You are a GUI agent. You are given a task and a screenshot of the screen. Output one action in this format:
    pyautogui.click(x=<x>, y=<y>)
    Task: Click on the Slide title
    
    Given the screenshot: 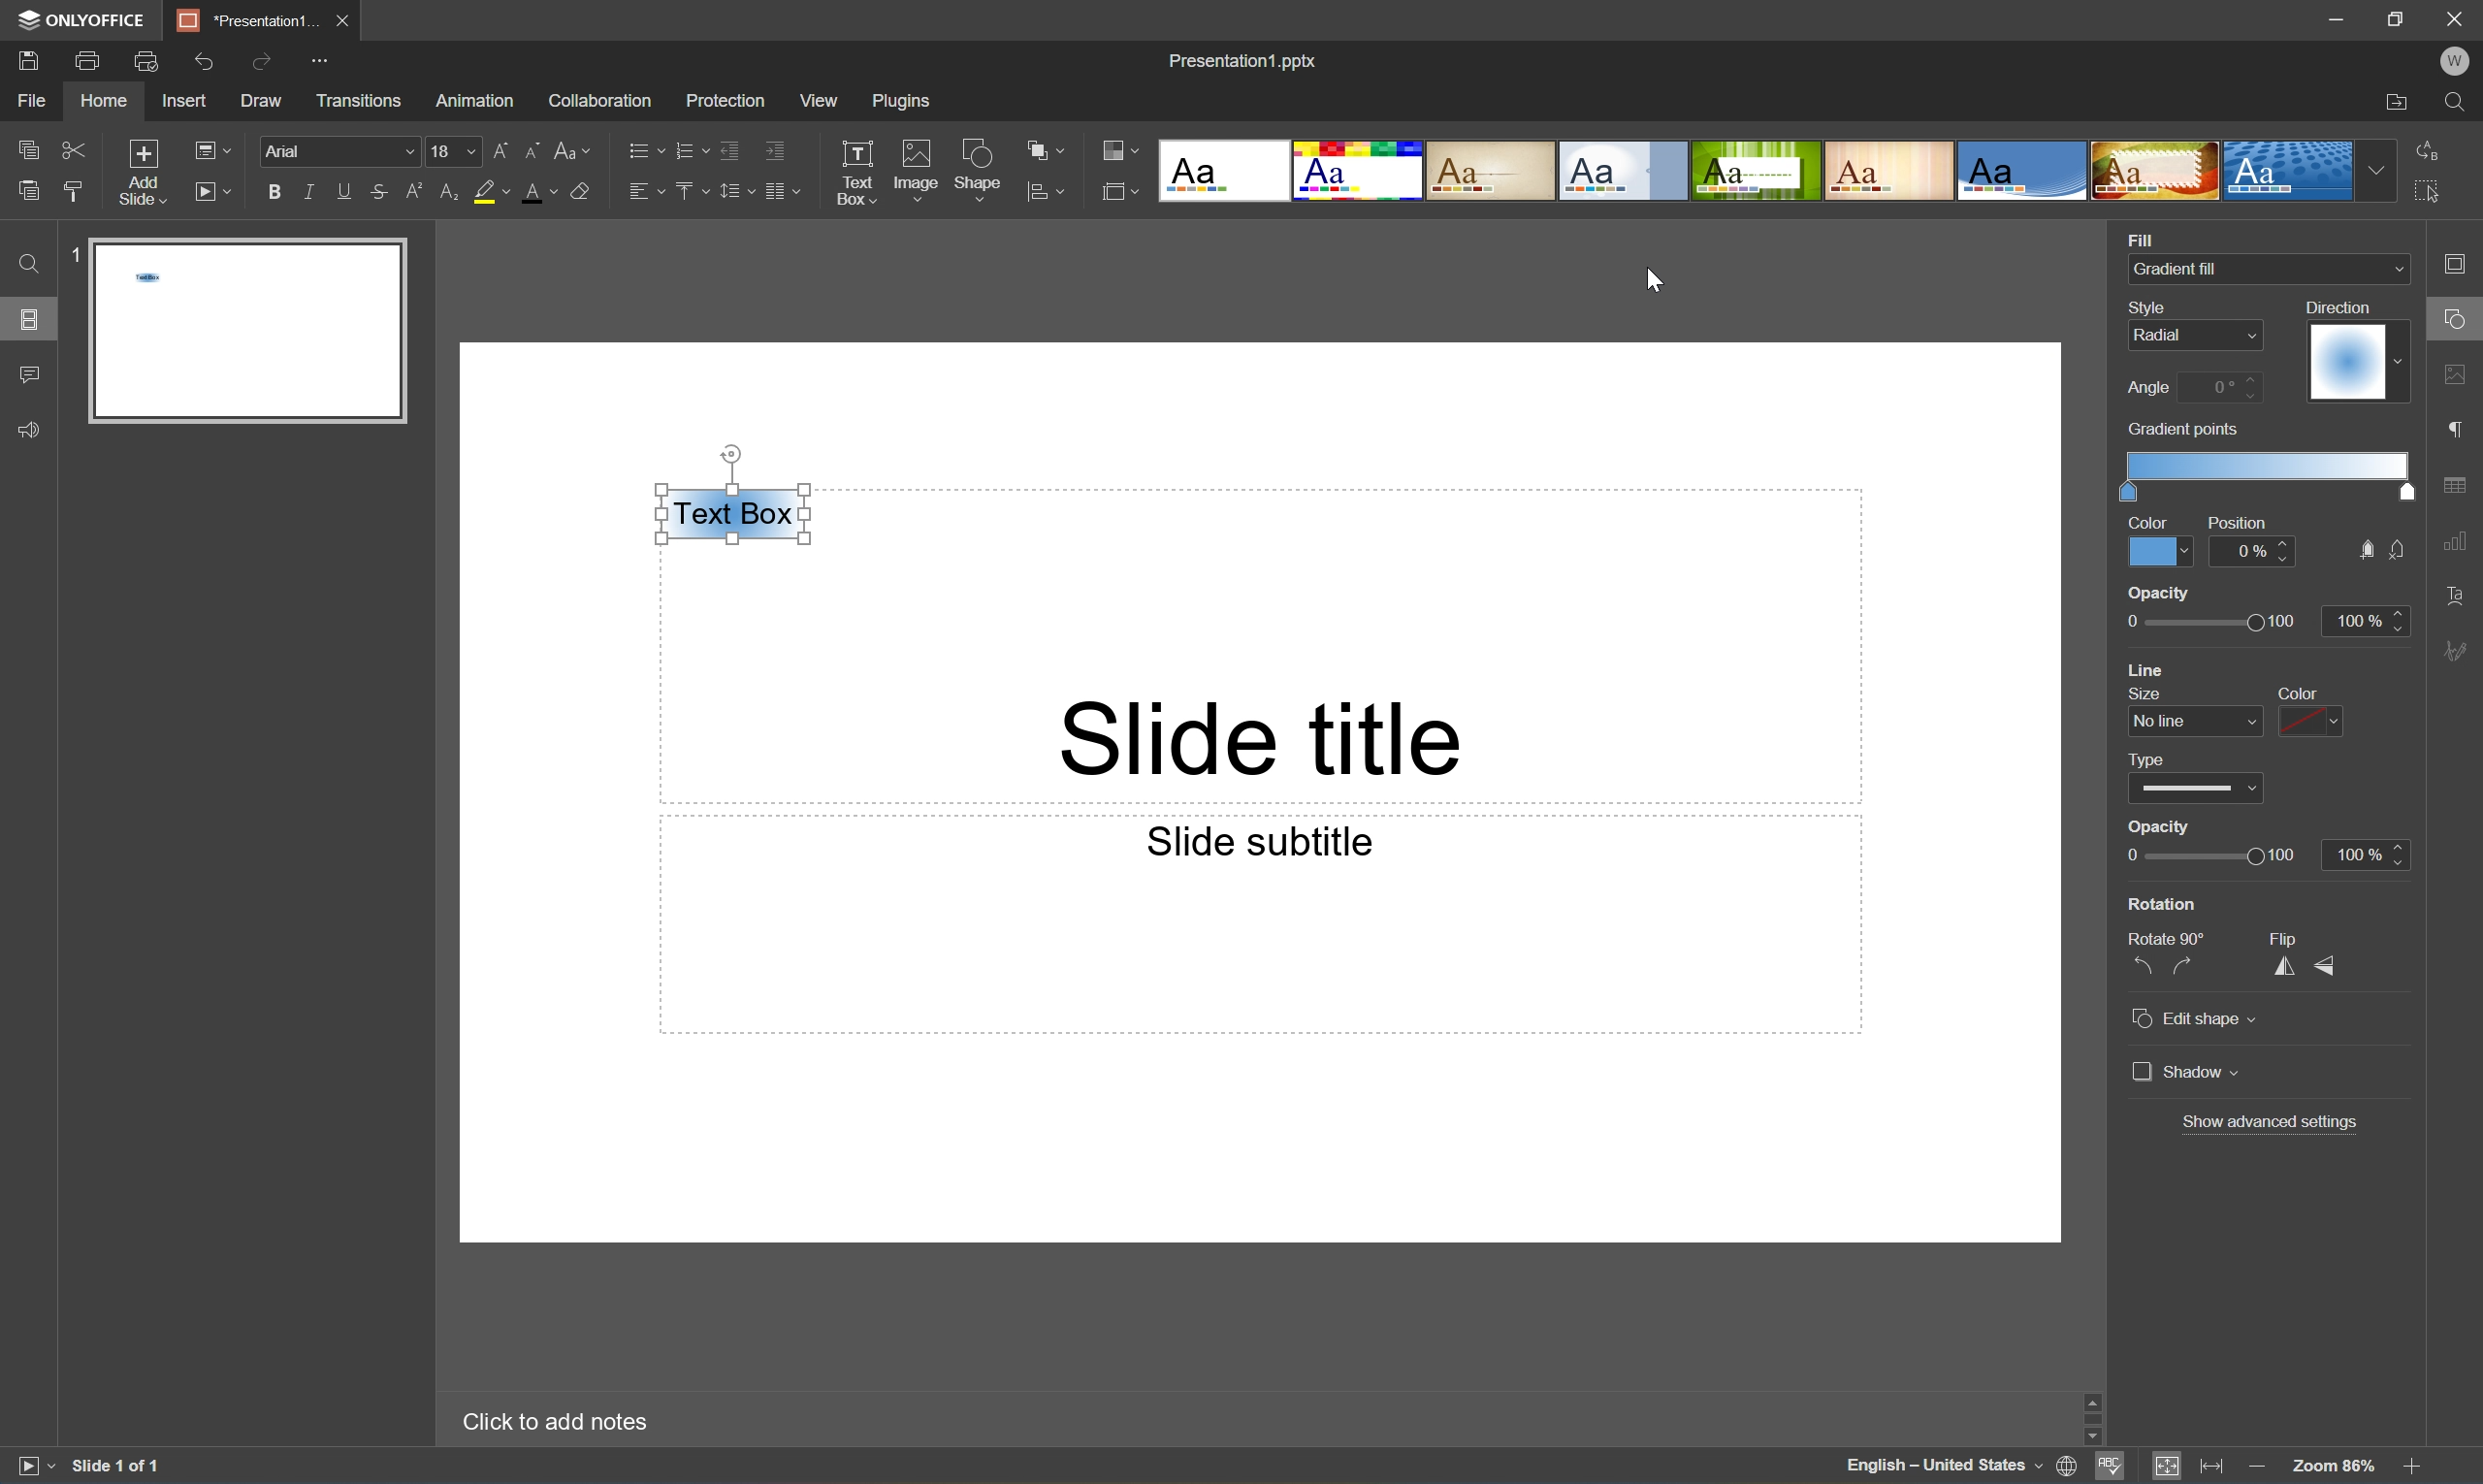 What is the action you would take?
    pyautogui.click(x=1268, y=740)
    